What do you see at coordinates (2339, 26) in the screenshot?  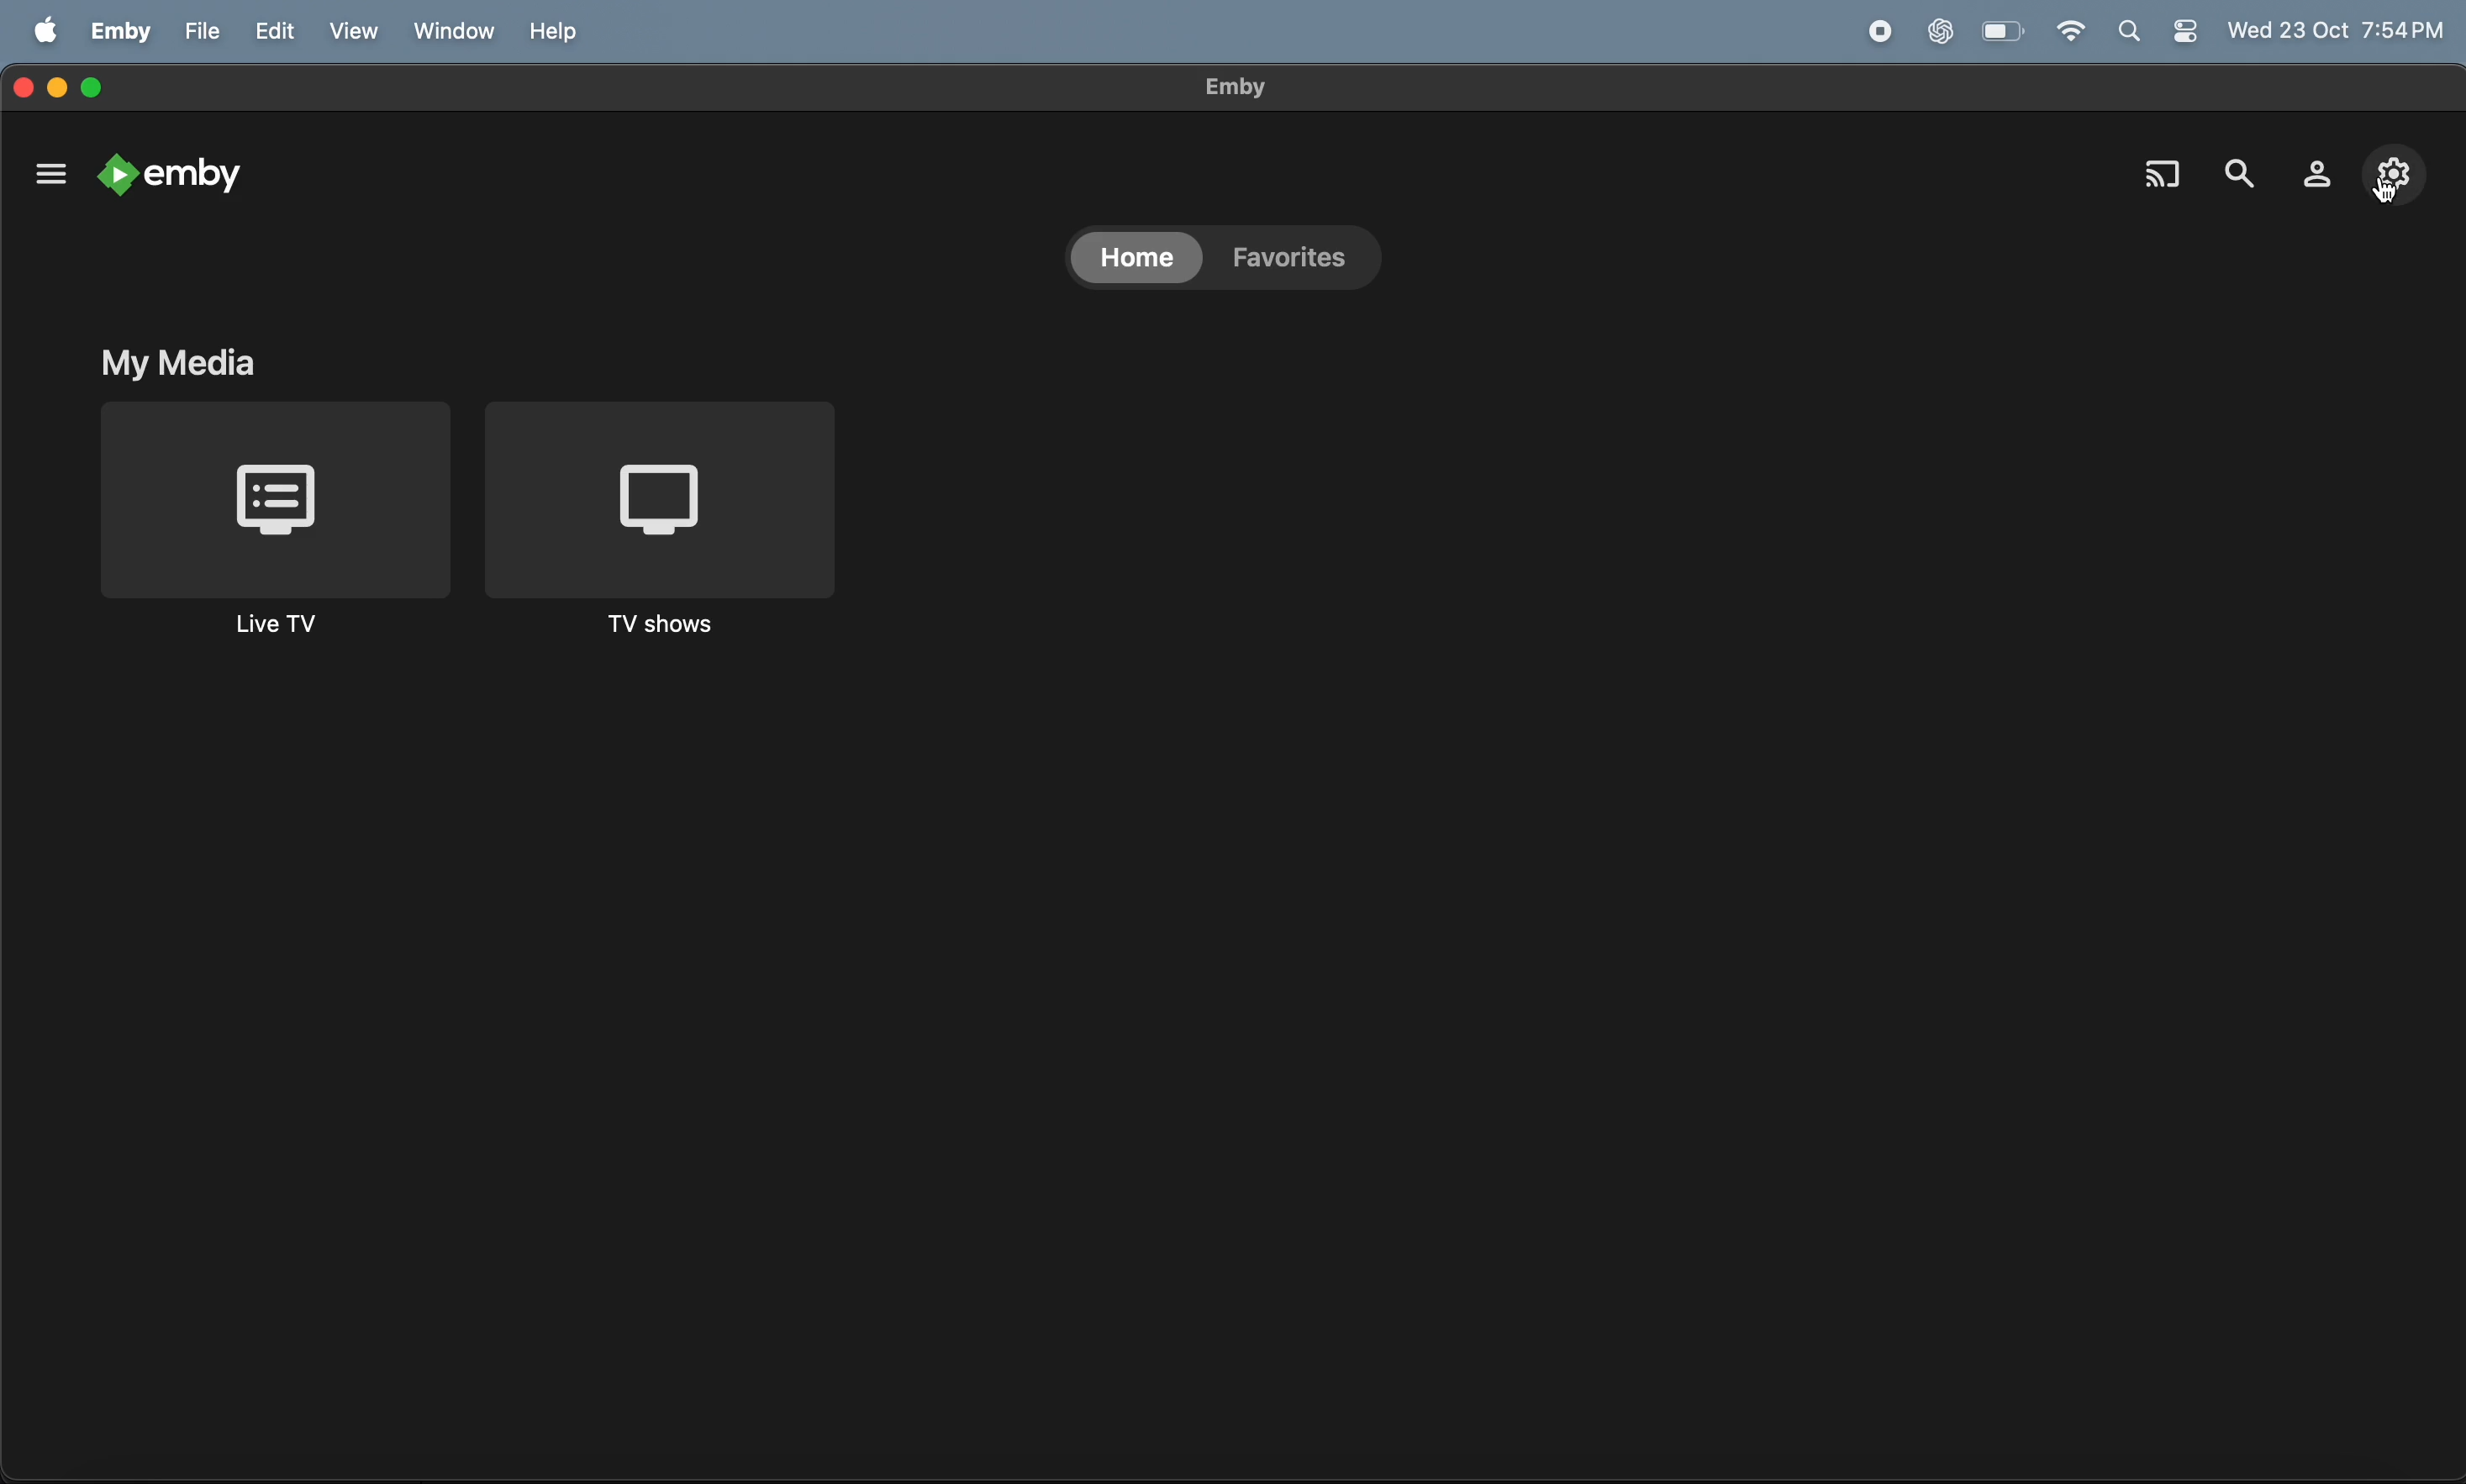 I see `wed 23 oct 7:54pm` at bounding box center [2339, 26].